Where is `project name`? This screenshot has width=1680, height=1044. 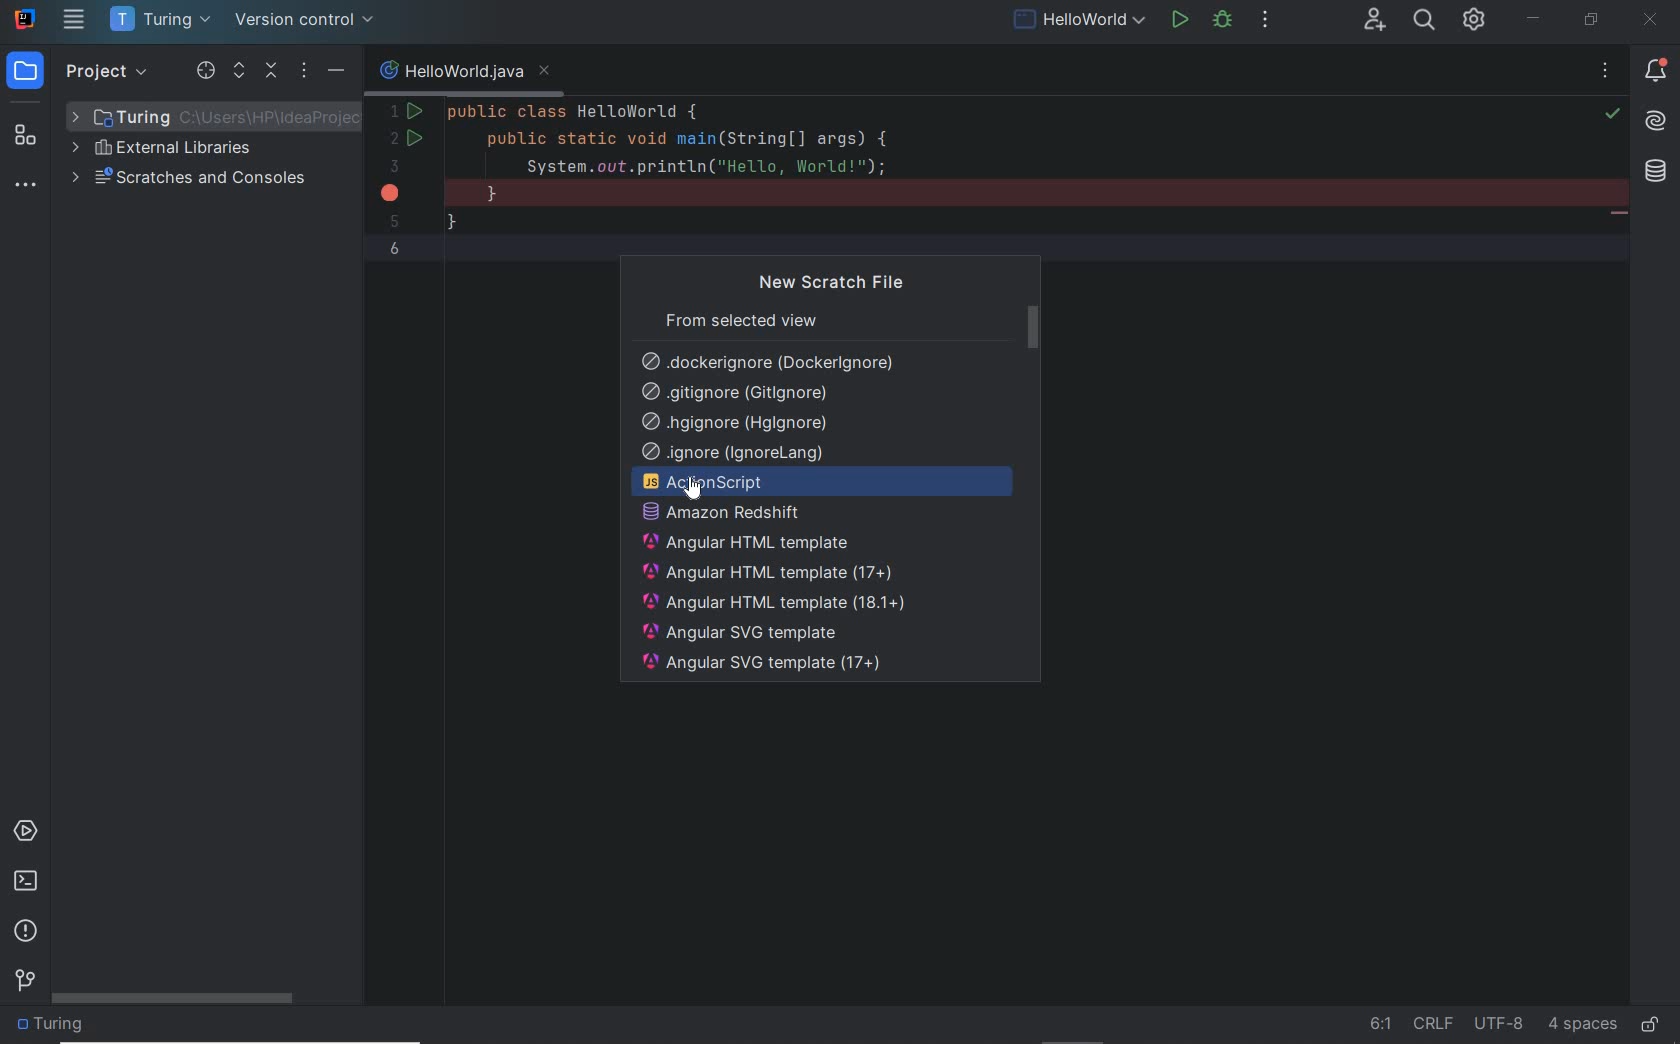
project name is located at coordinates (161, 20).